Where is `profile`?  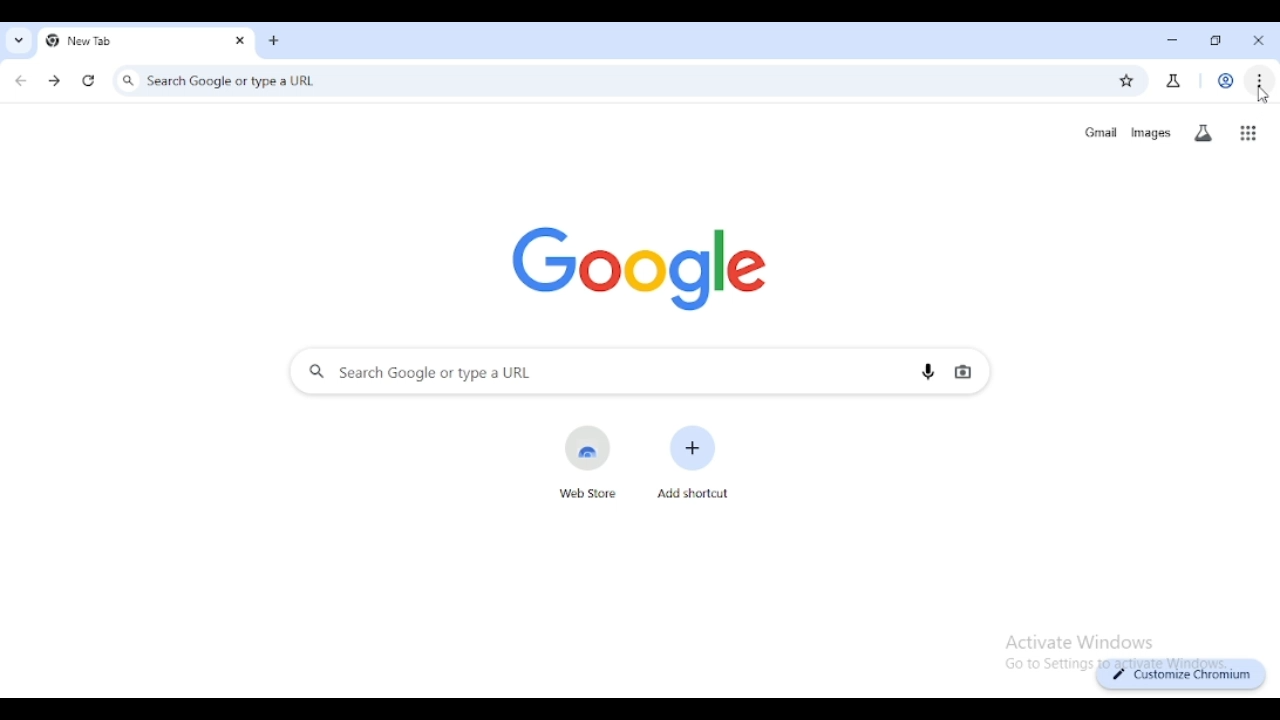
profile is located at coordinates (1226, 81).